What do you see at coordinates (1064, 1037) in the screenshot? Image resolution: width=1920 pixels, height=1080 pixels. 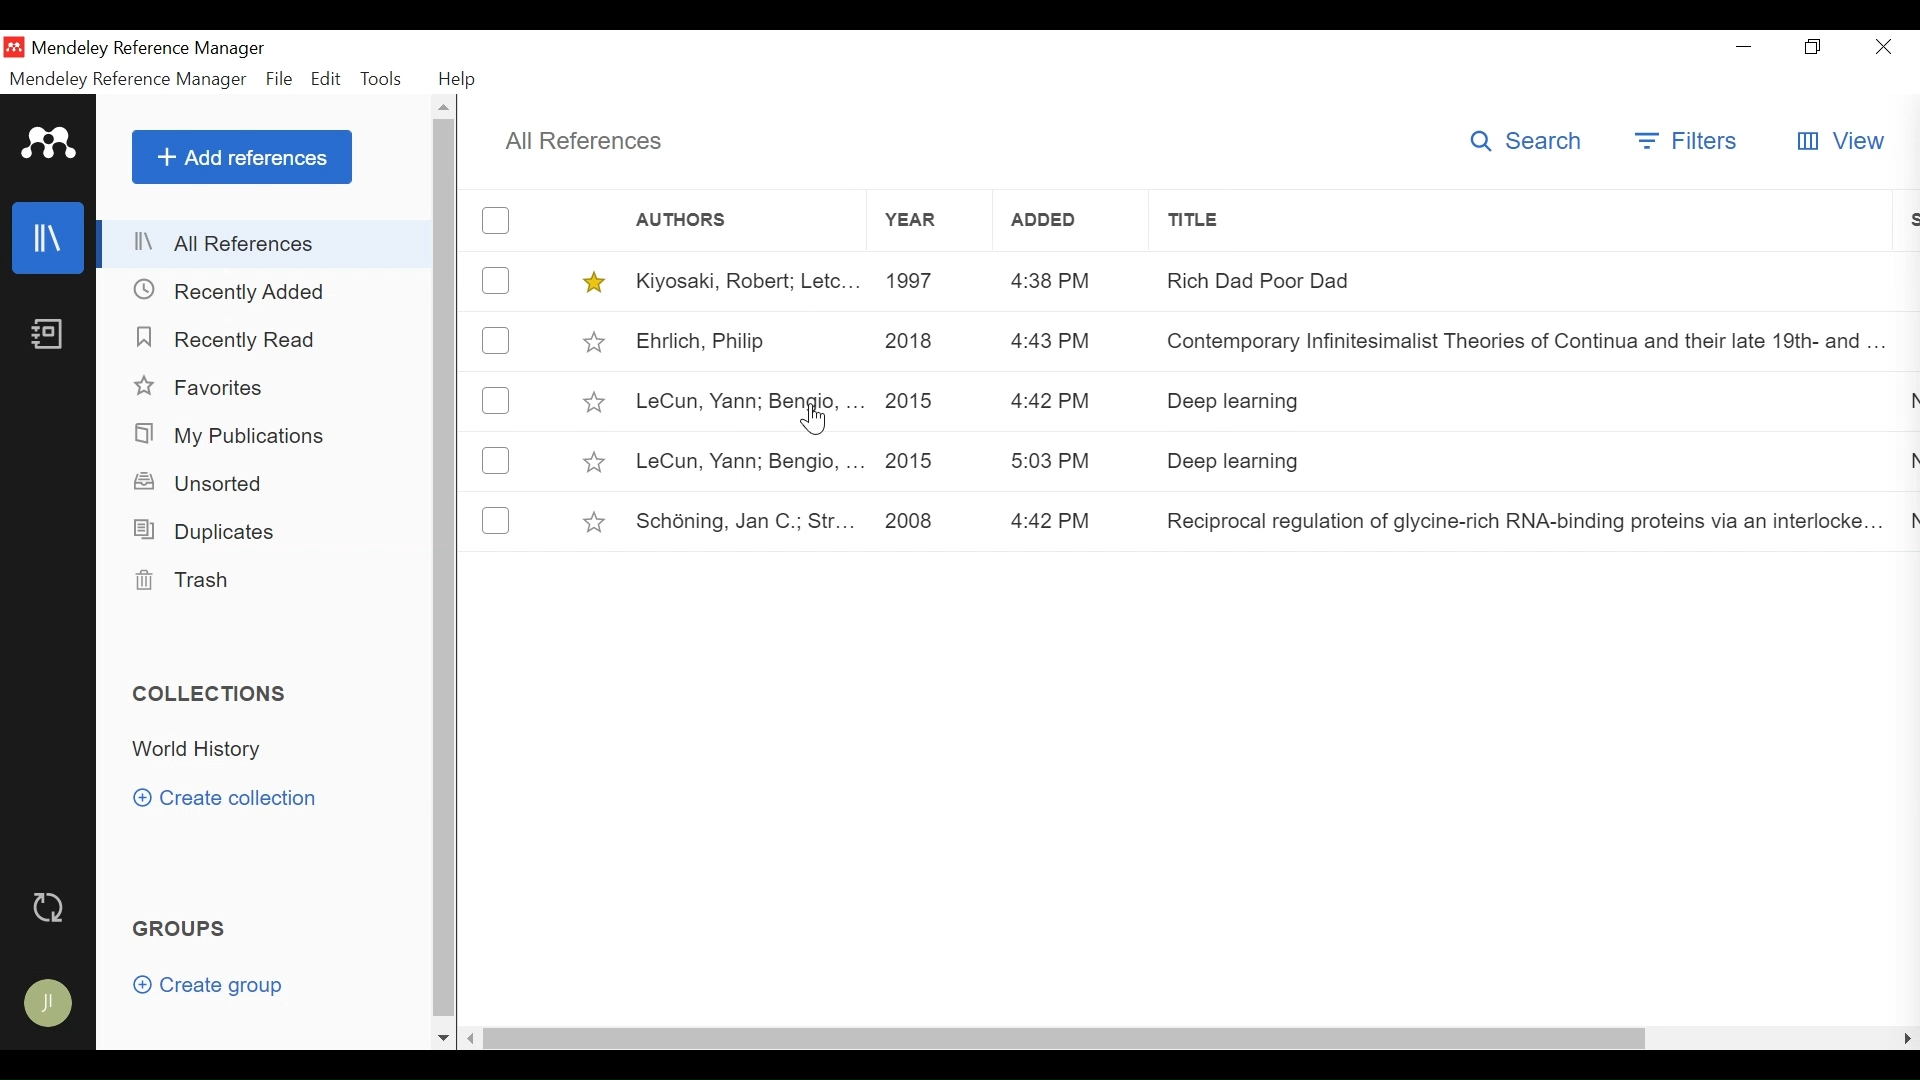 I see `Horizontal Scroll bar` at bounding box center [1064, 1037].